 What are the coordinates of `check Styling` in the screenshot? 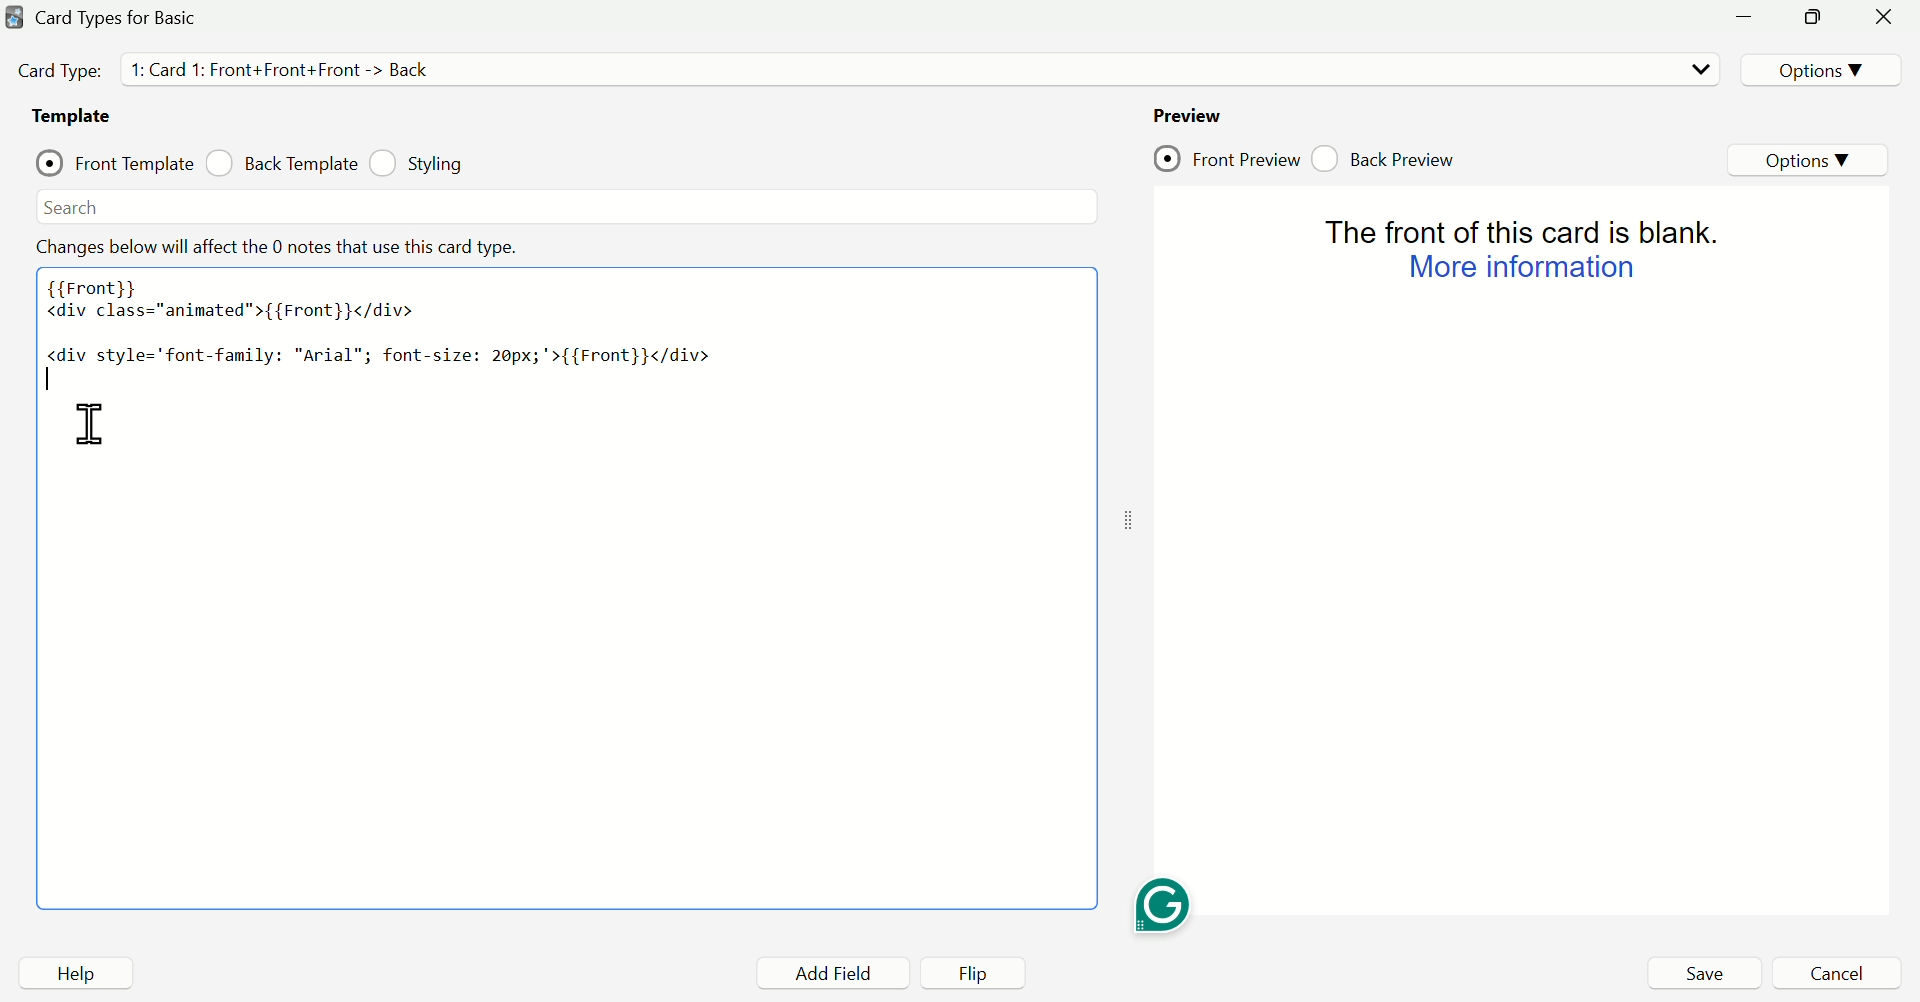 It's located at (424, 165).